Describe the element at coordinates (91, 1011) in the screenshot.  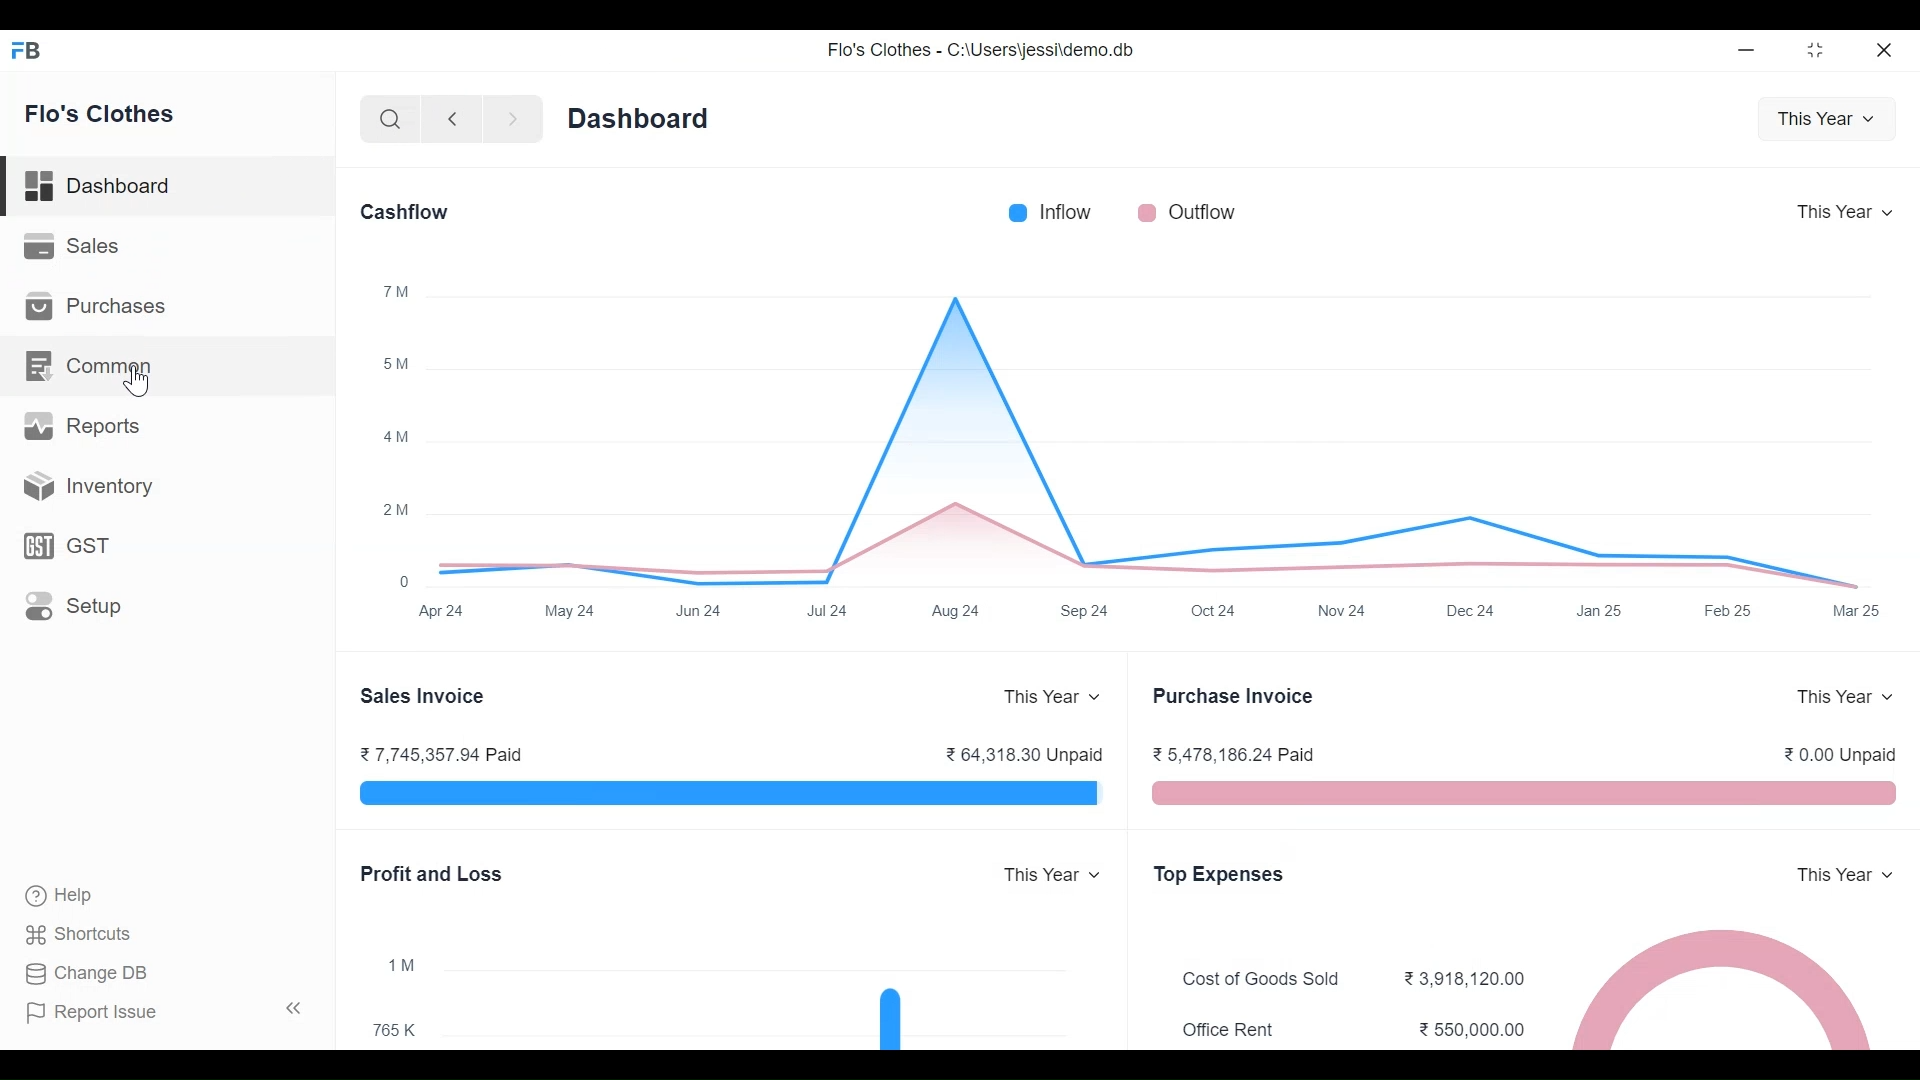
I see `Report Issue` at that location.